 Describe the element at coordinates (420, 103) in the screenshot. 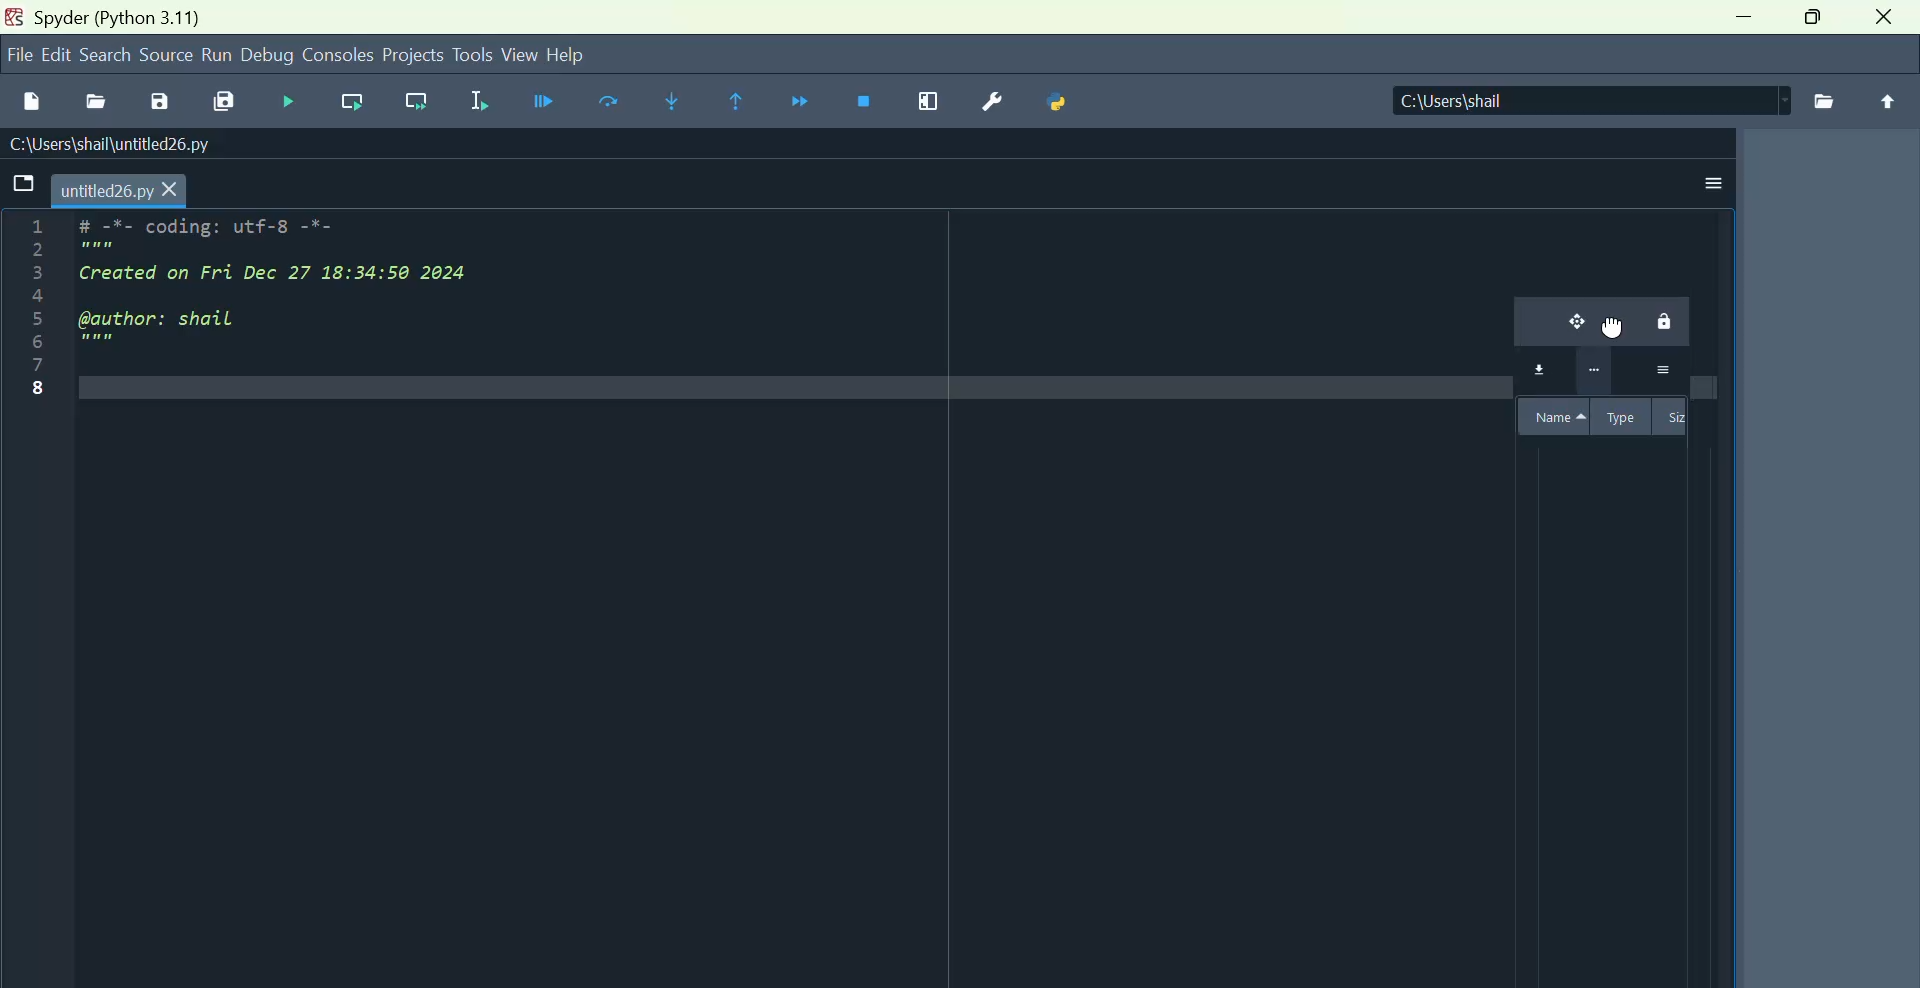

I see `Run current line and go to the next one` at that location.